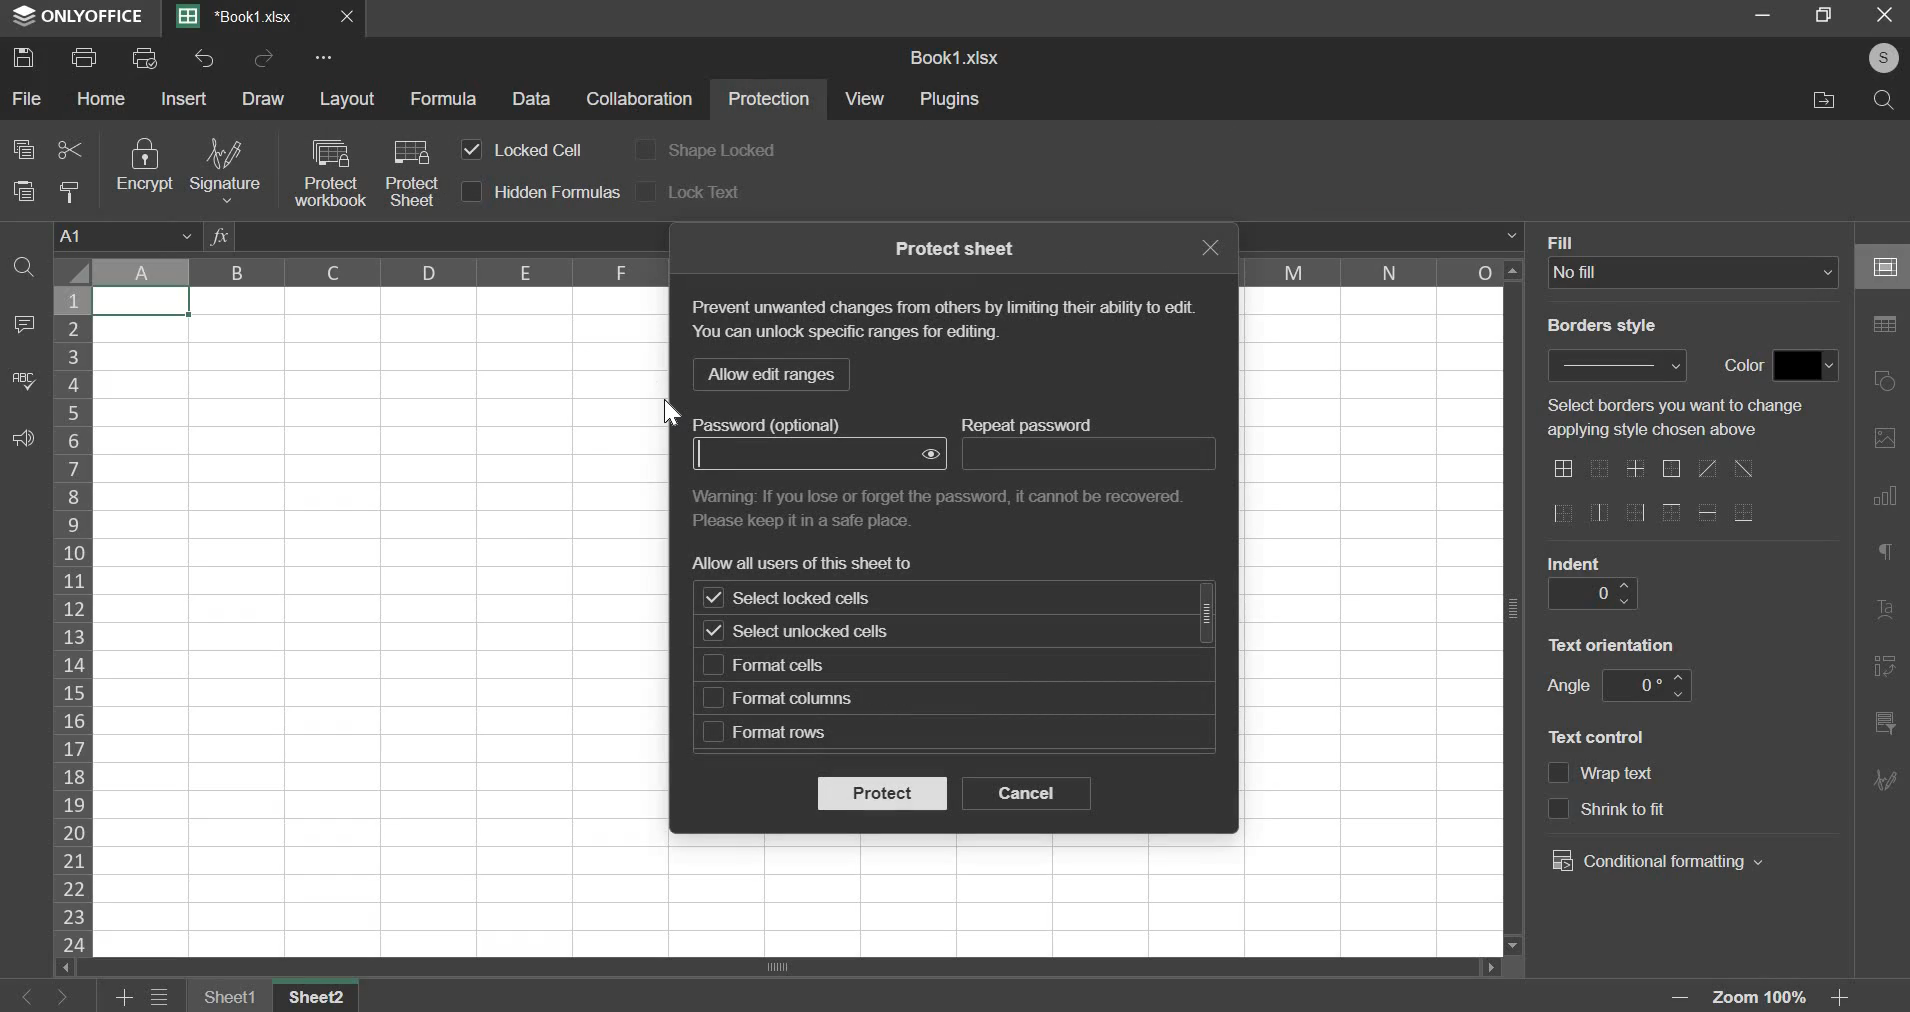 The width and height of the screenshot is (1910, 1012). Describe the element at coordinates (1885, 777) in the screenshot. I see `right side bar` at that location.